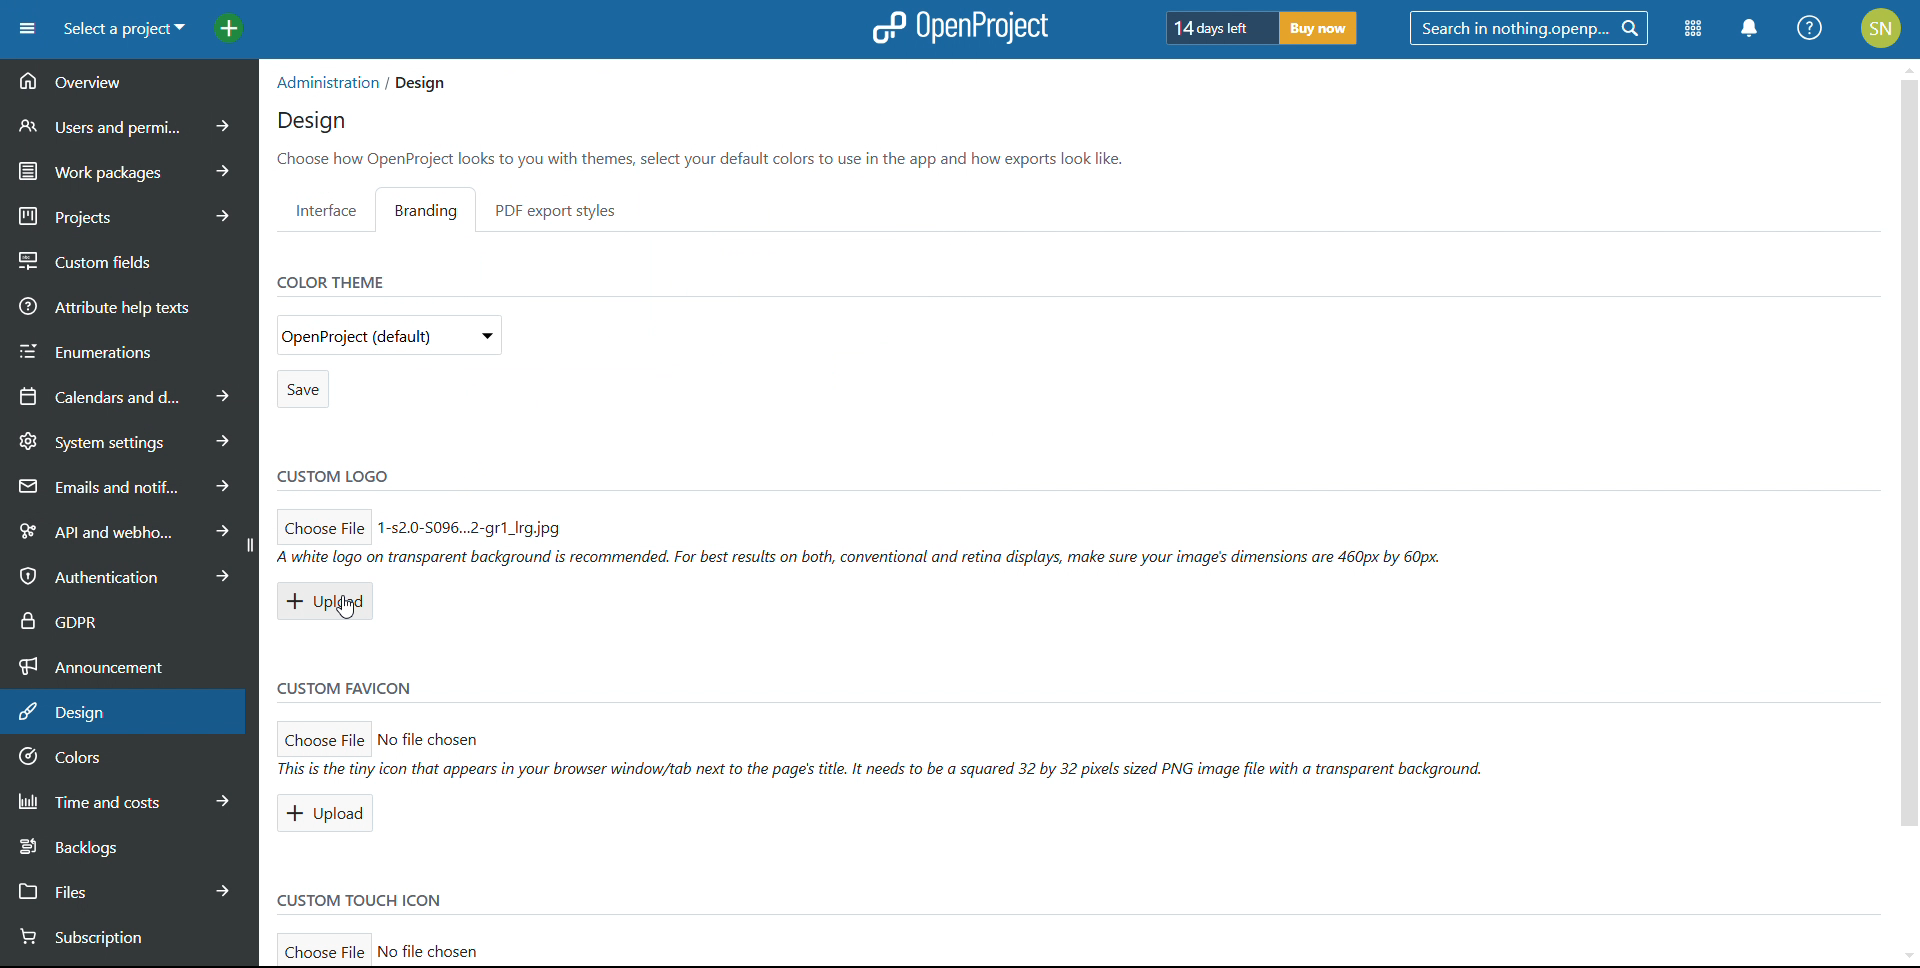 The image size is (1920, 968). I want to click on authentication, so click(118, 576).